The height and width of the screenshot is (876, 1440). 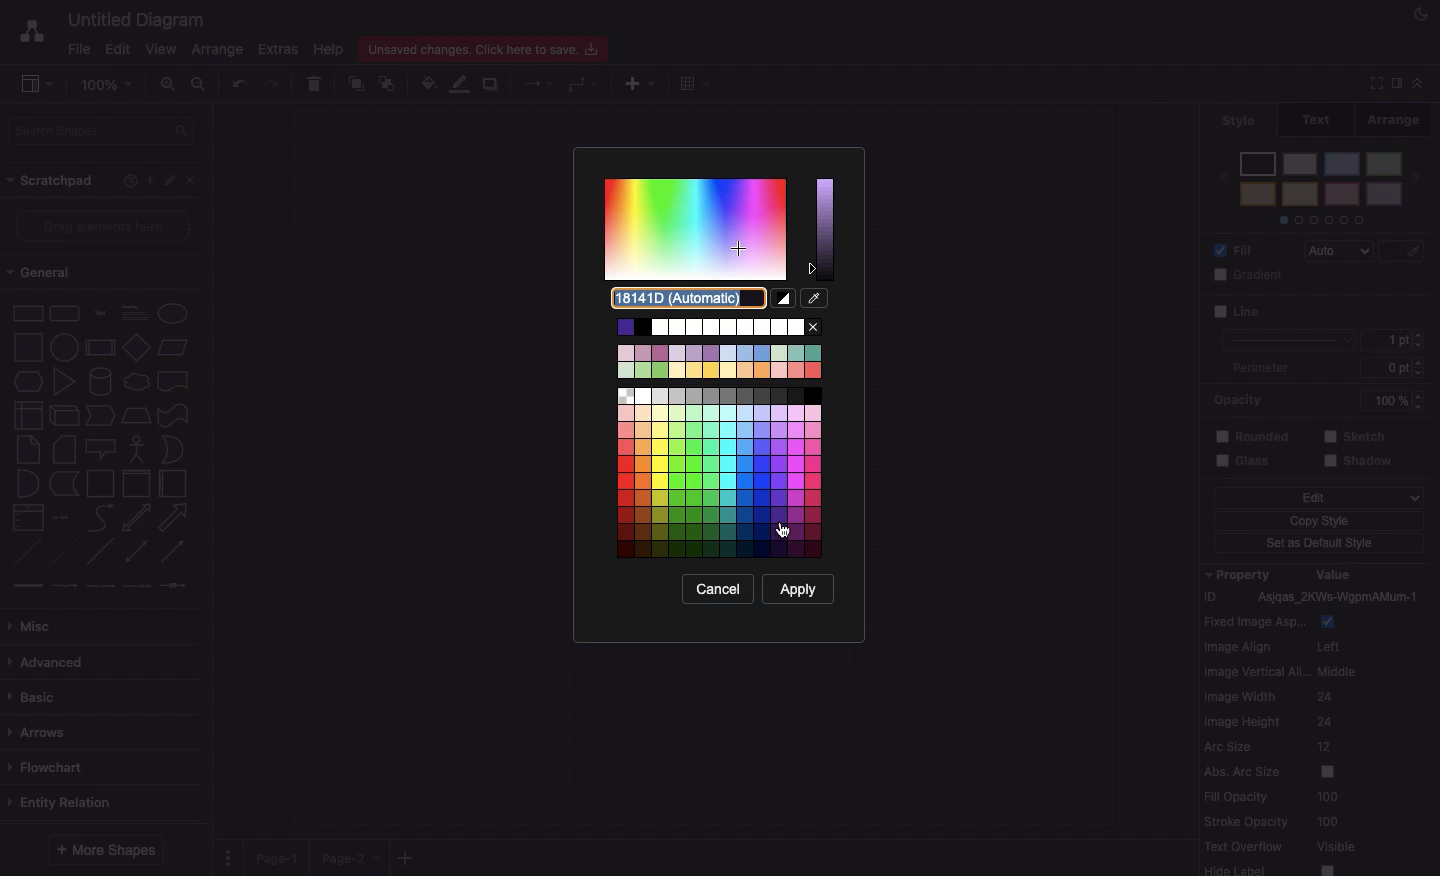 What do you see at coordinates (135, 551) in the screenshot?
I see `bidirectional connector` at bounding box center [135, 551].